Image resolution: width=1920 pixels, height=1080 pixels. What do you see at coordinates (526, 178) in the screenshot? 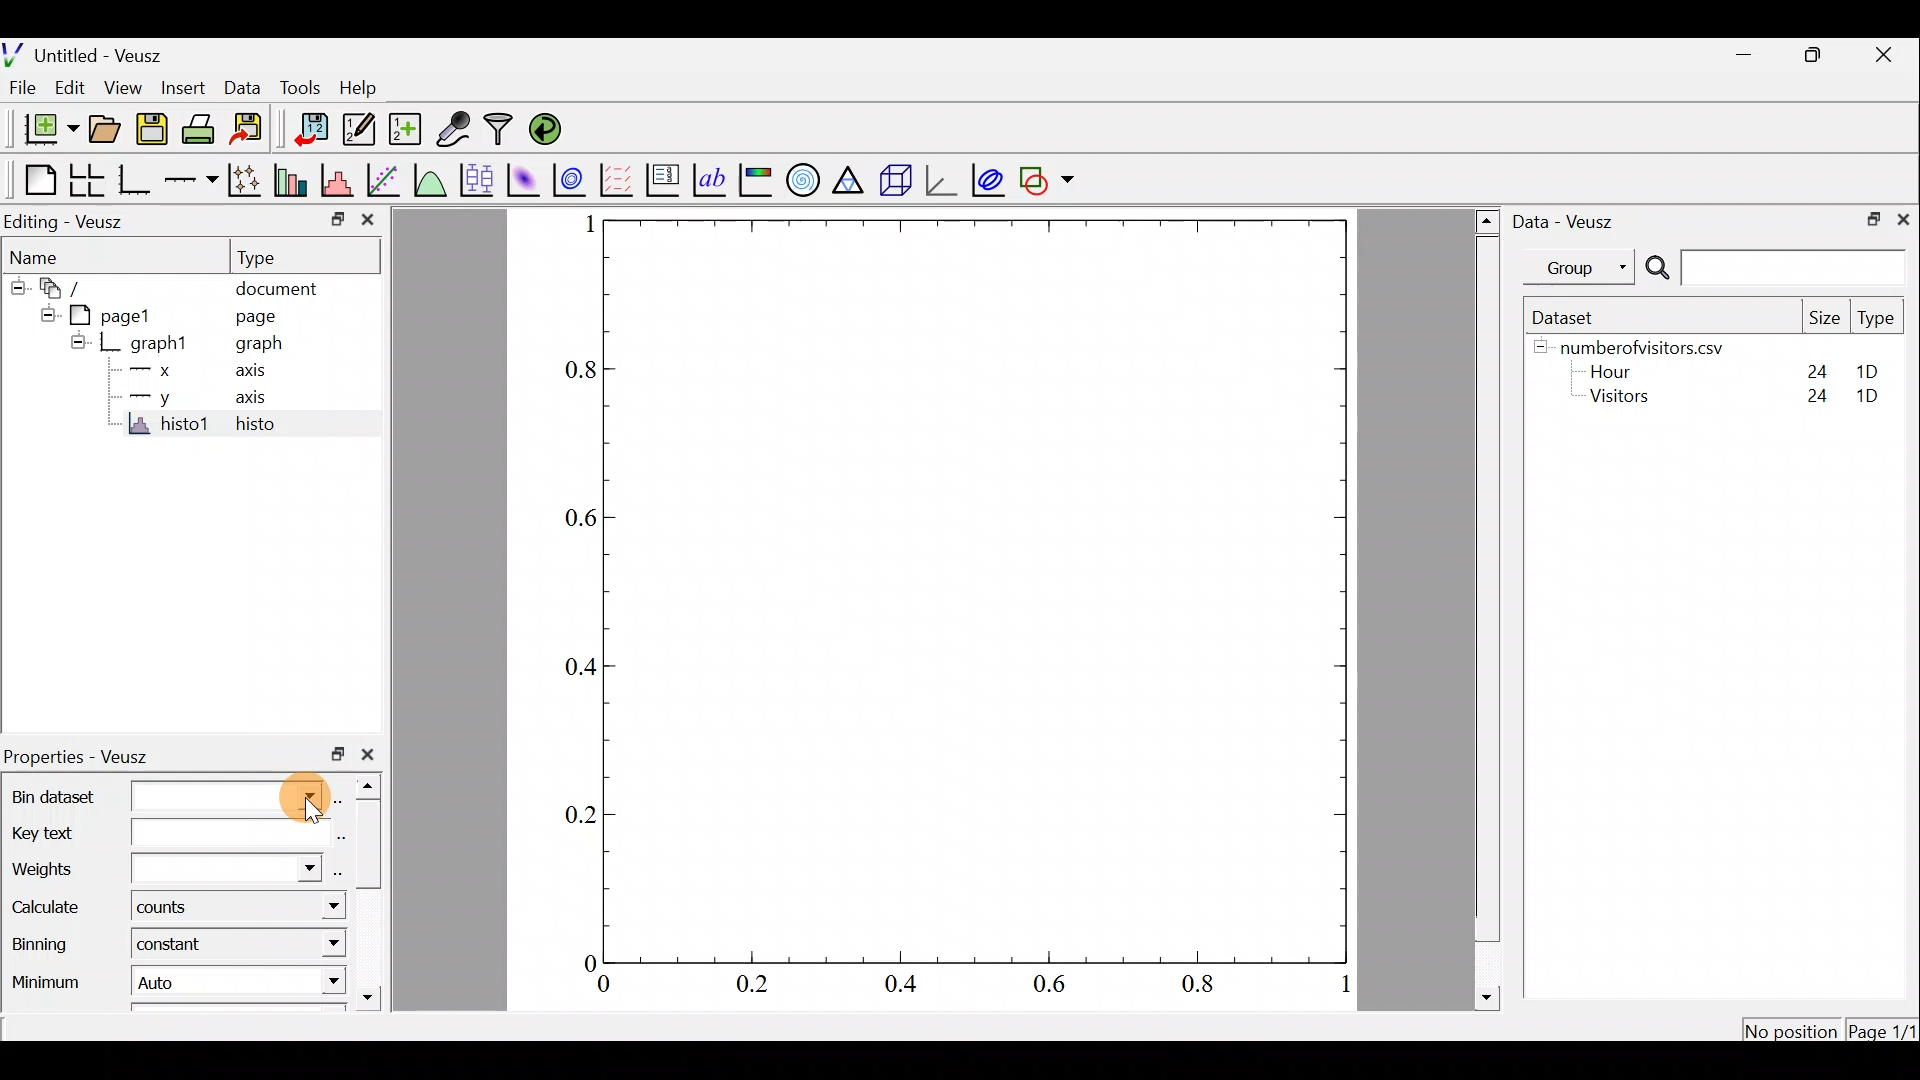
I see `plot a 2d dataset as an image` at bounding box center [526, 178].